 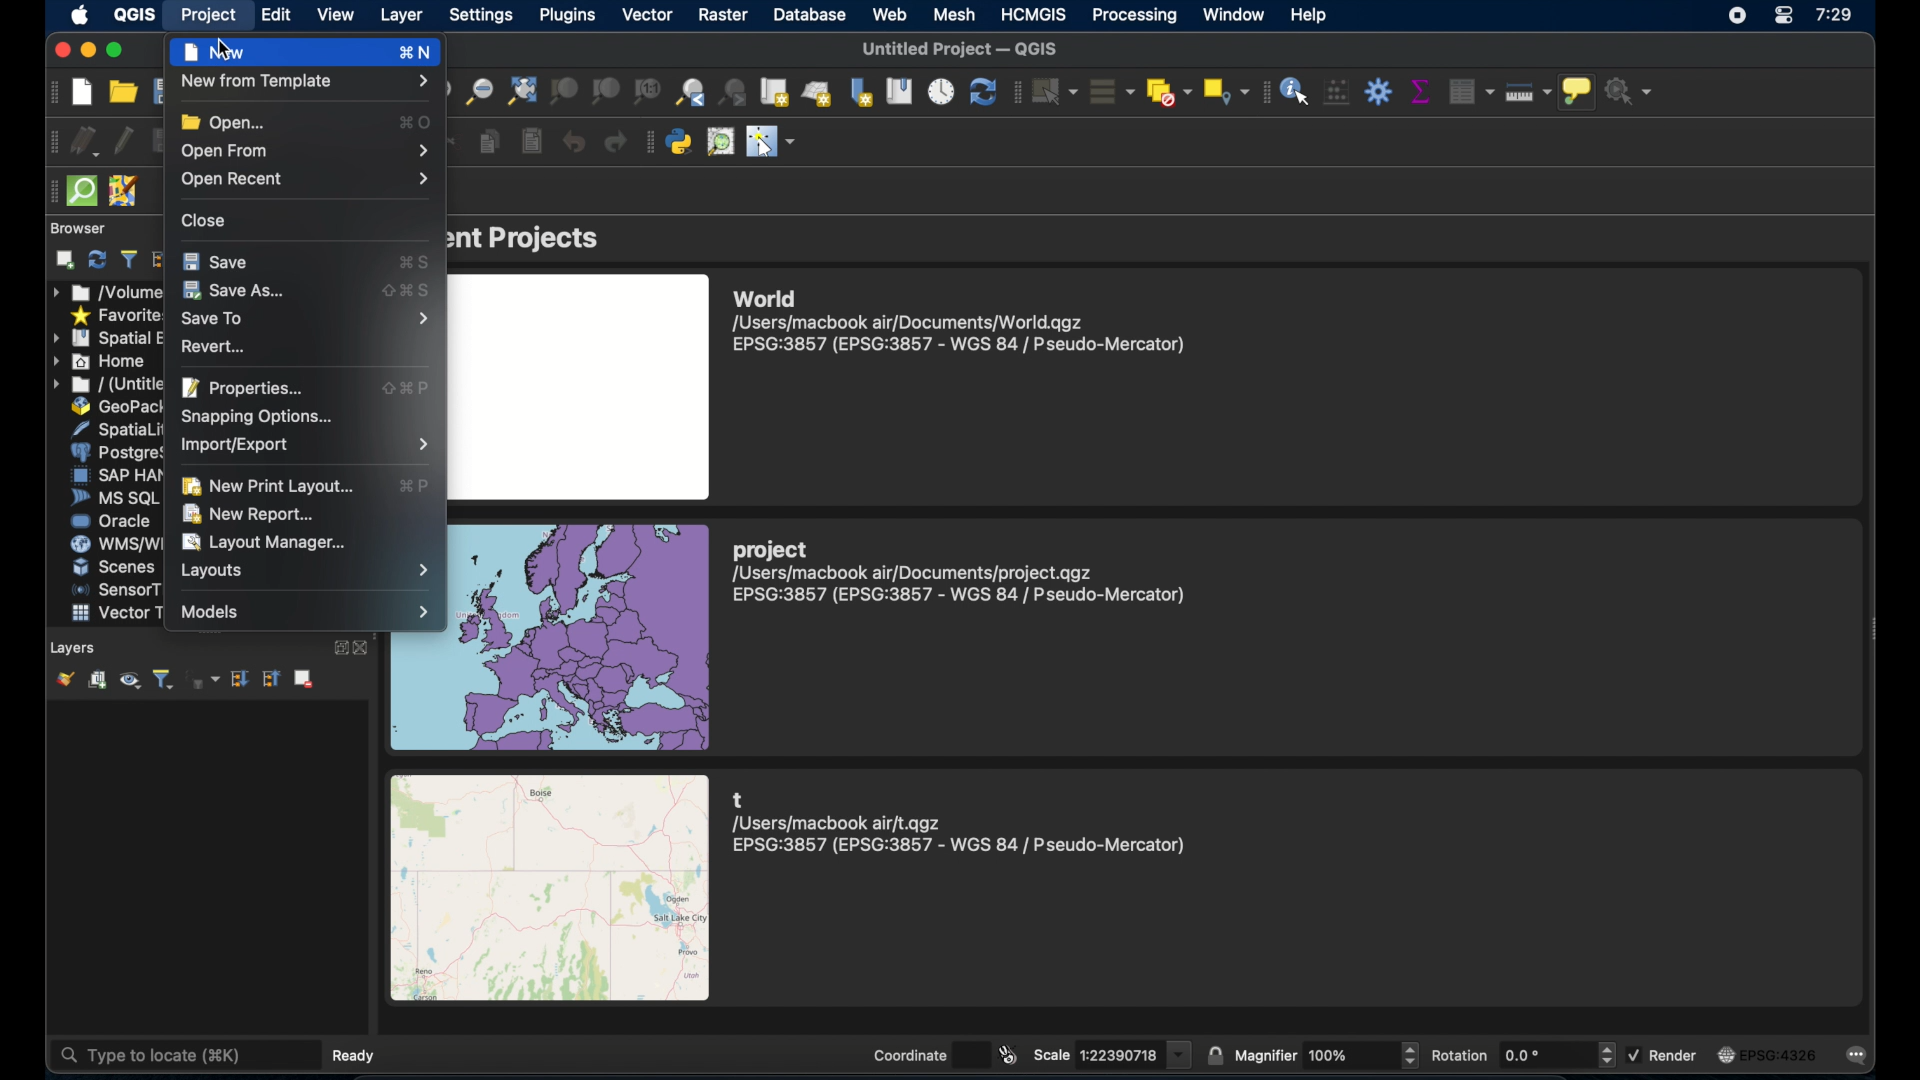 I want to click on plugins toolbar, so click(x=647, y=142).